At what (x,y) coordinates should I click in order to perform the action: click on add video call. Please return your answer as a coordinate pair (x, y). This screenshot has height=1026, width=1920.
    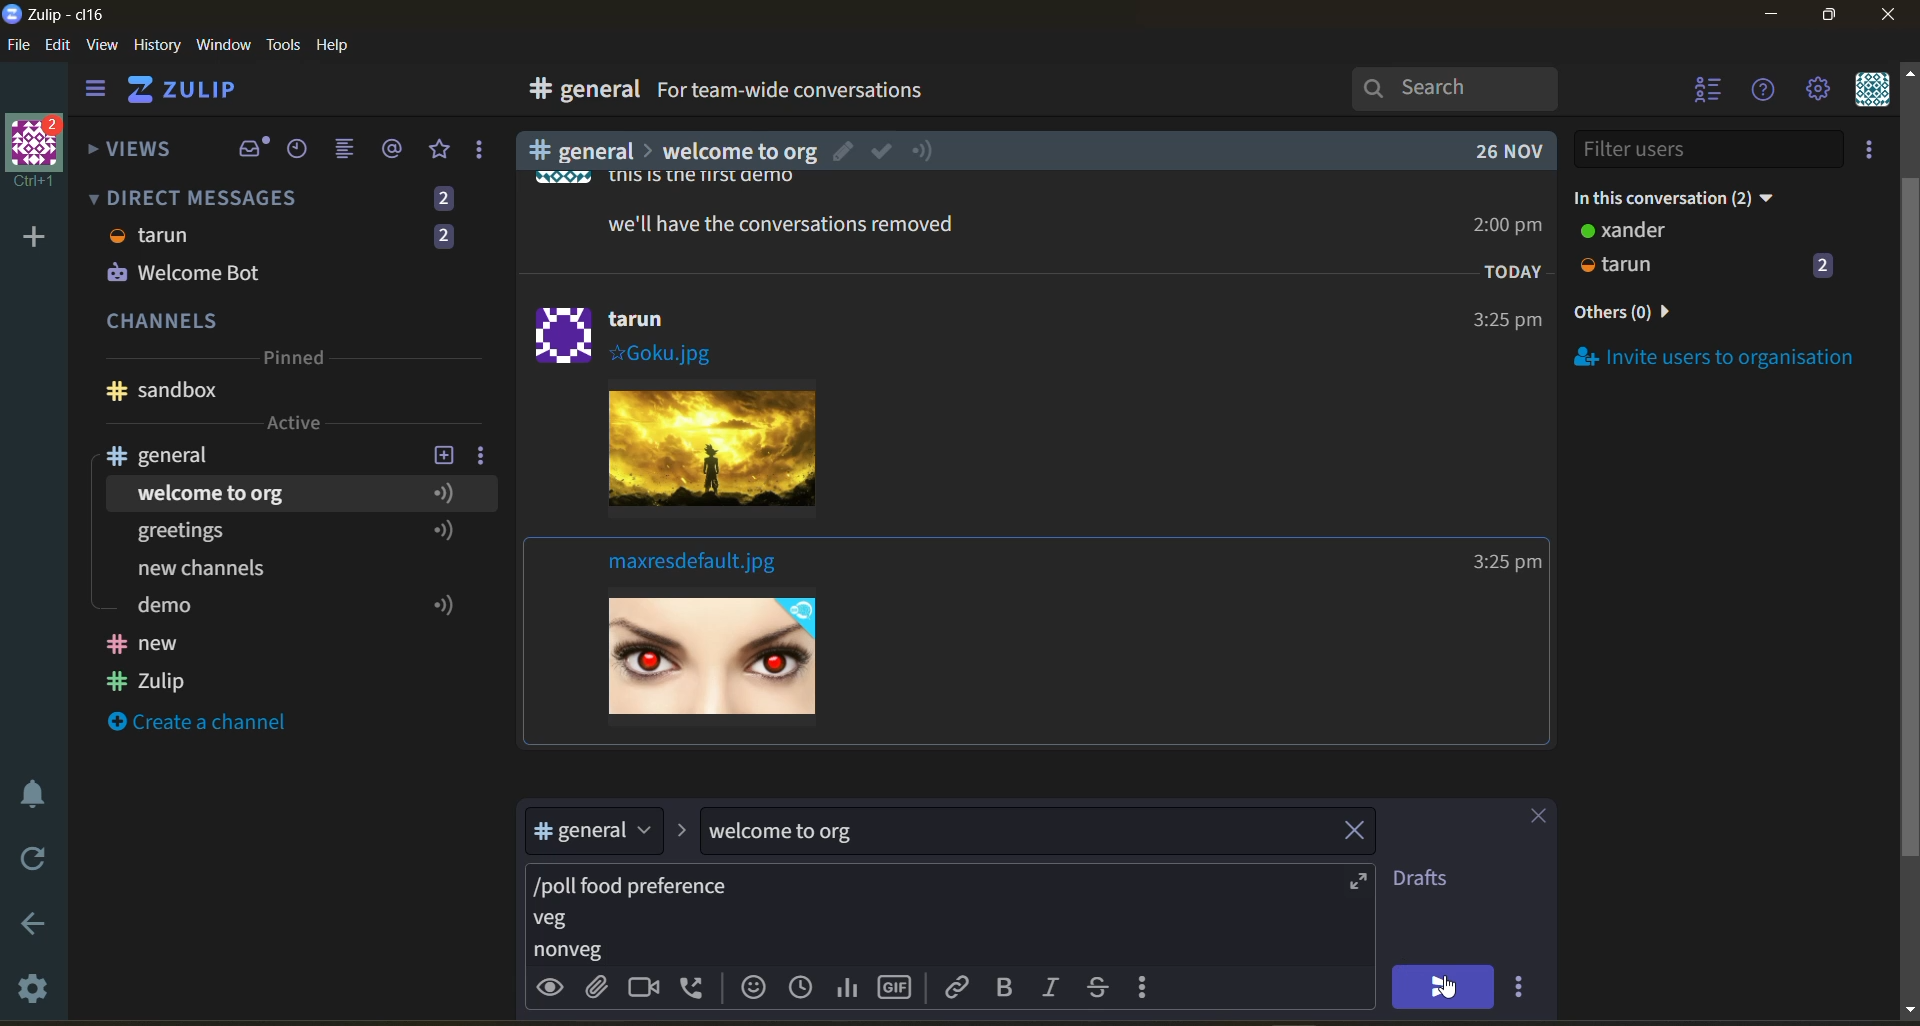
    Looking at the image, I should click on (649, 990).